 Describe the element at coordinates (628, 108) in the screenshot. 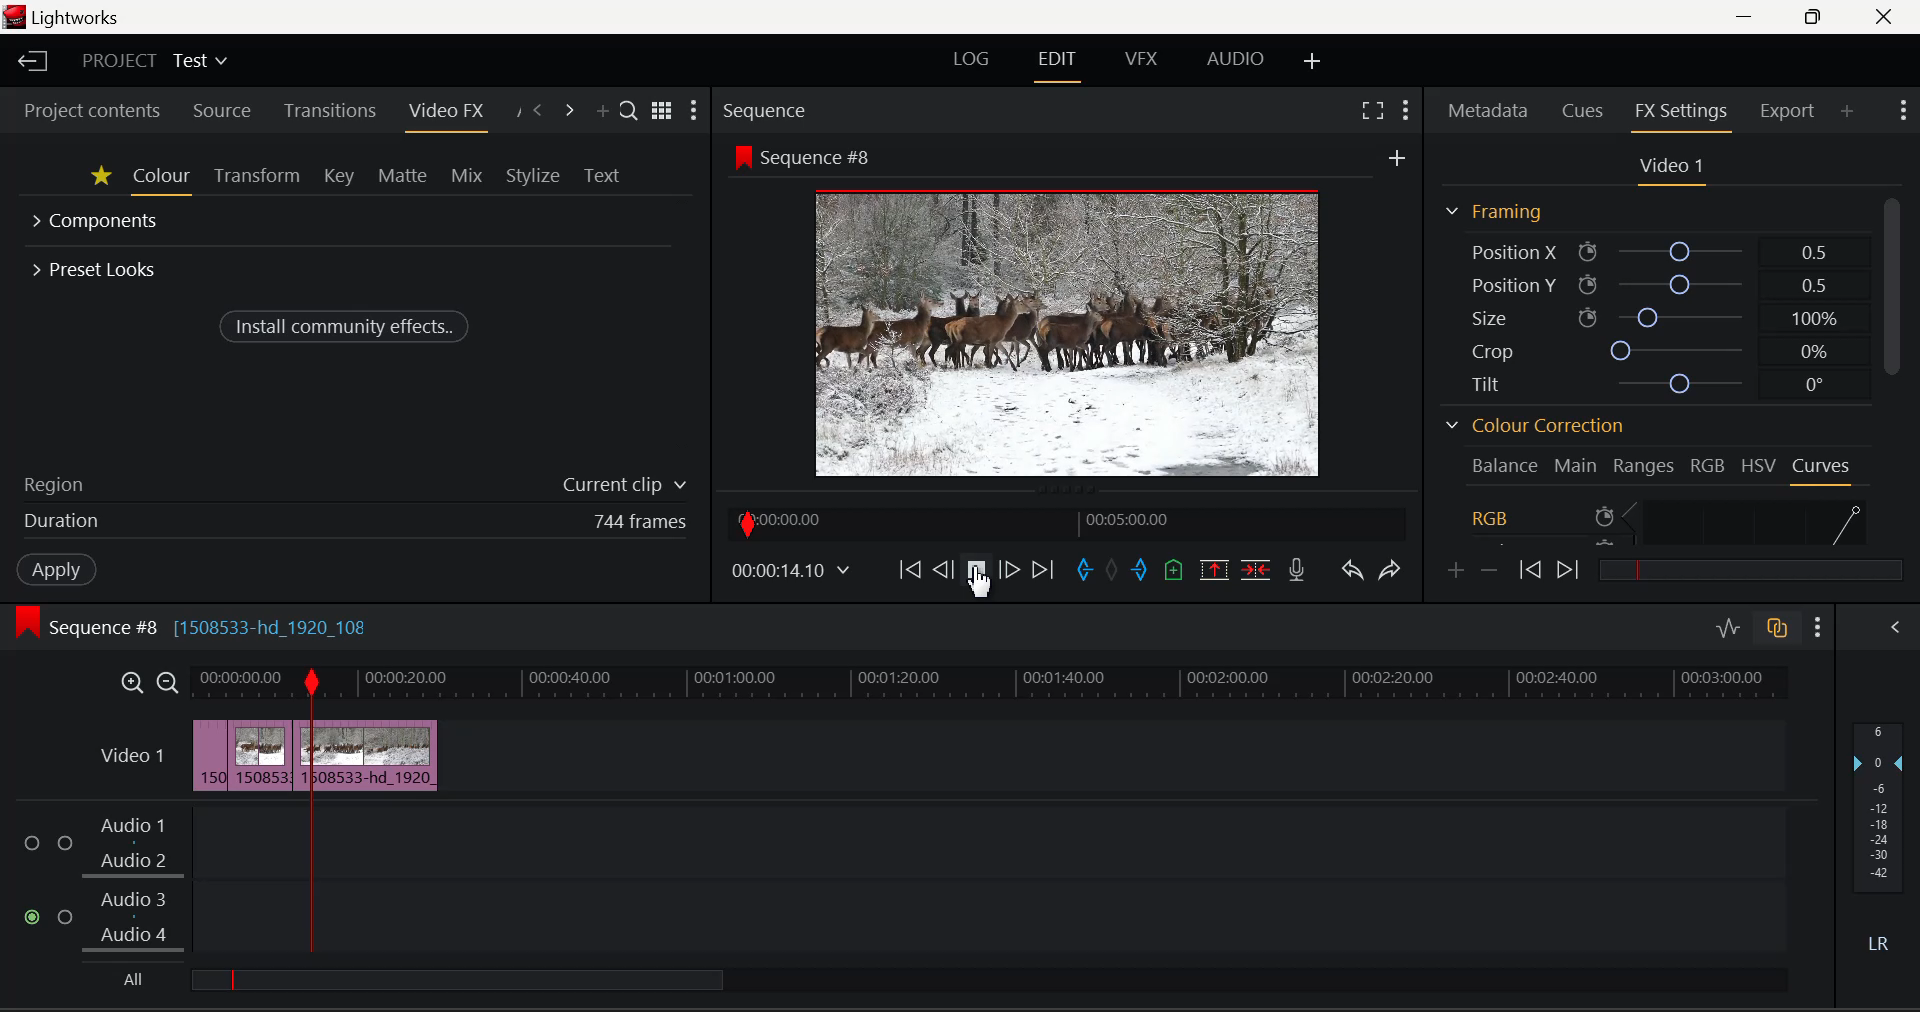

I see `Search` at that location.